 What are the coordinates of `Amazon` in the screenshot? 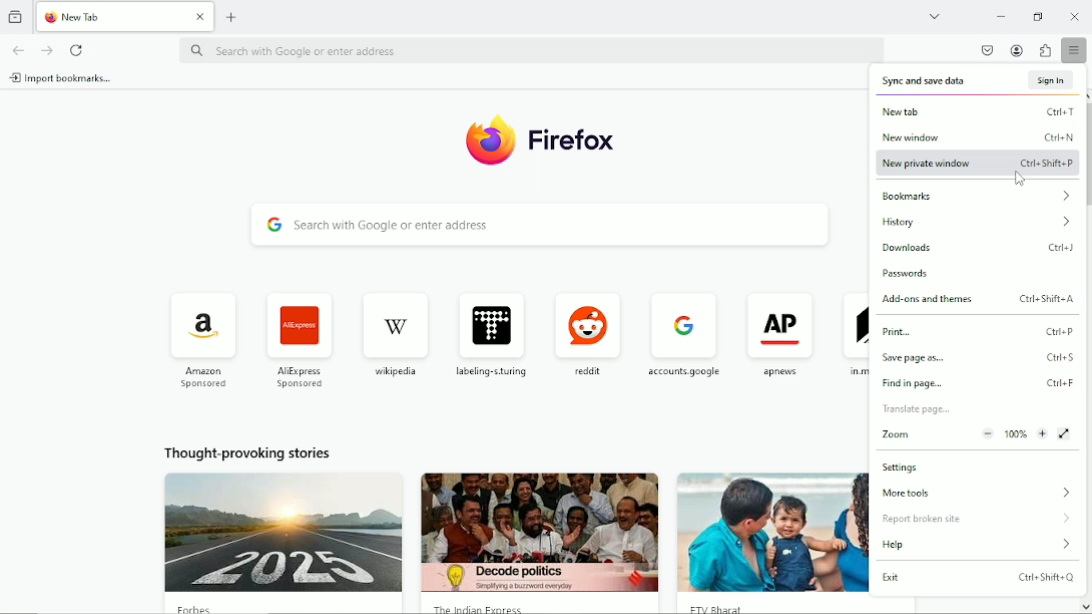 It's located at (200, 338).